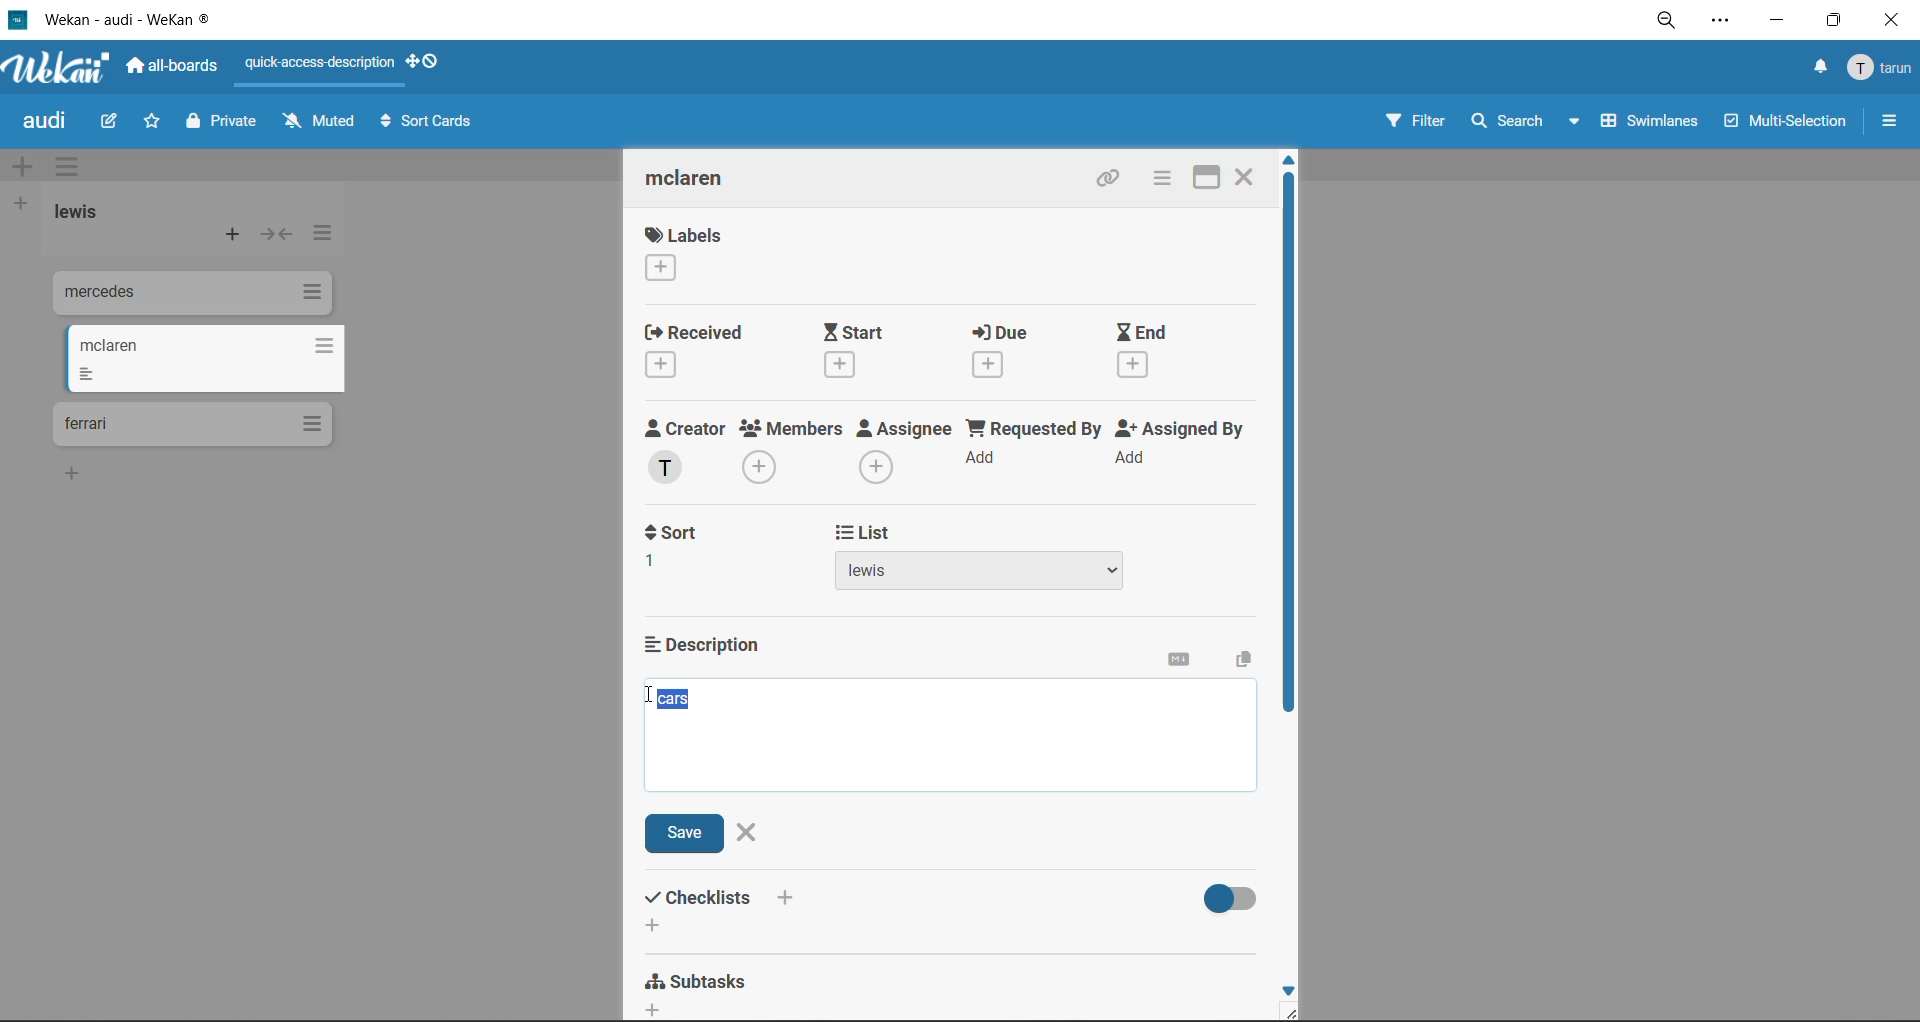  What do you see at coordinates (1414, 123) in the screenshot?
I see `filter` at bounding box center [1414, 123].